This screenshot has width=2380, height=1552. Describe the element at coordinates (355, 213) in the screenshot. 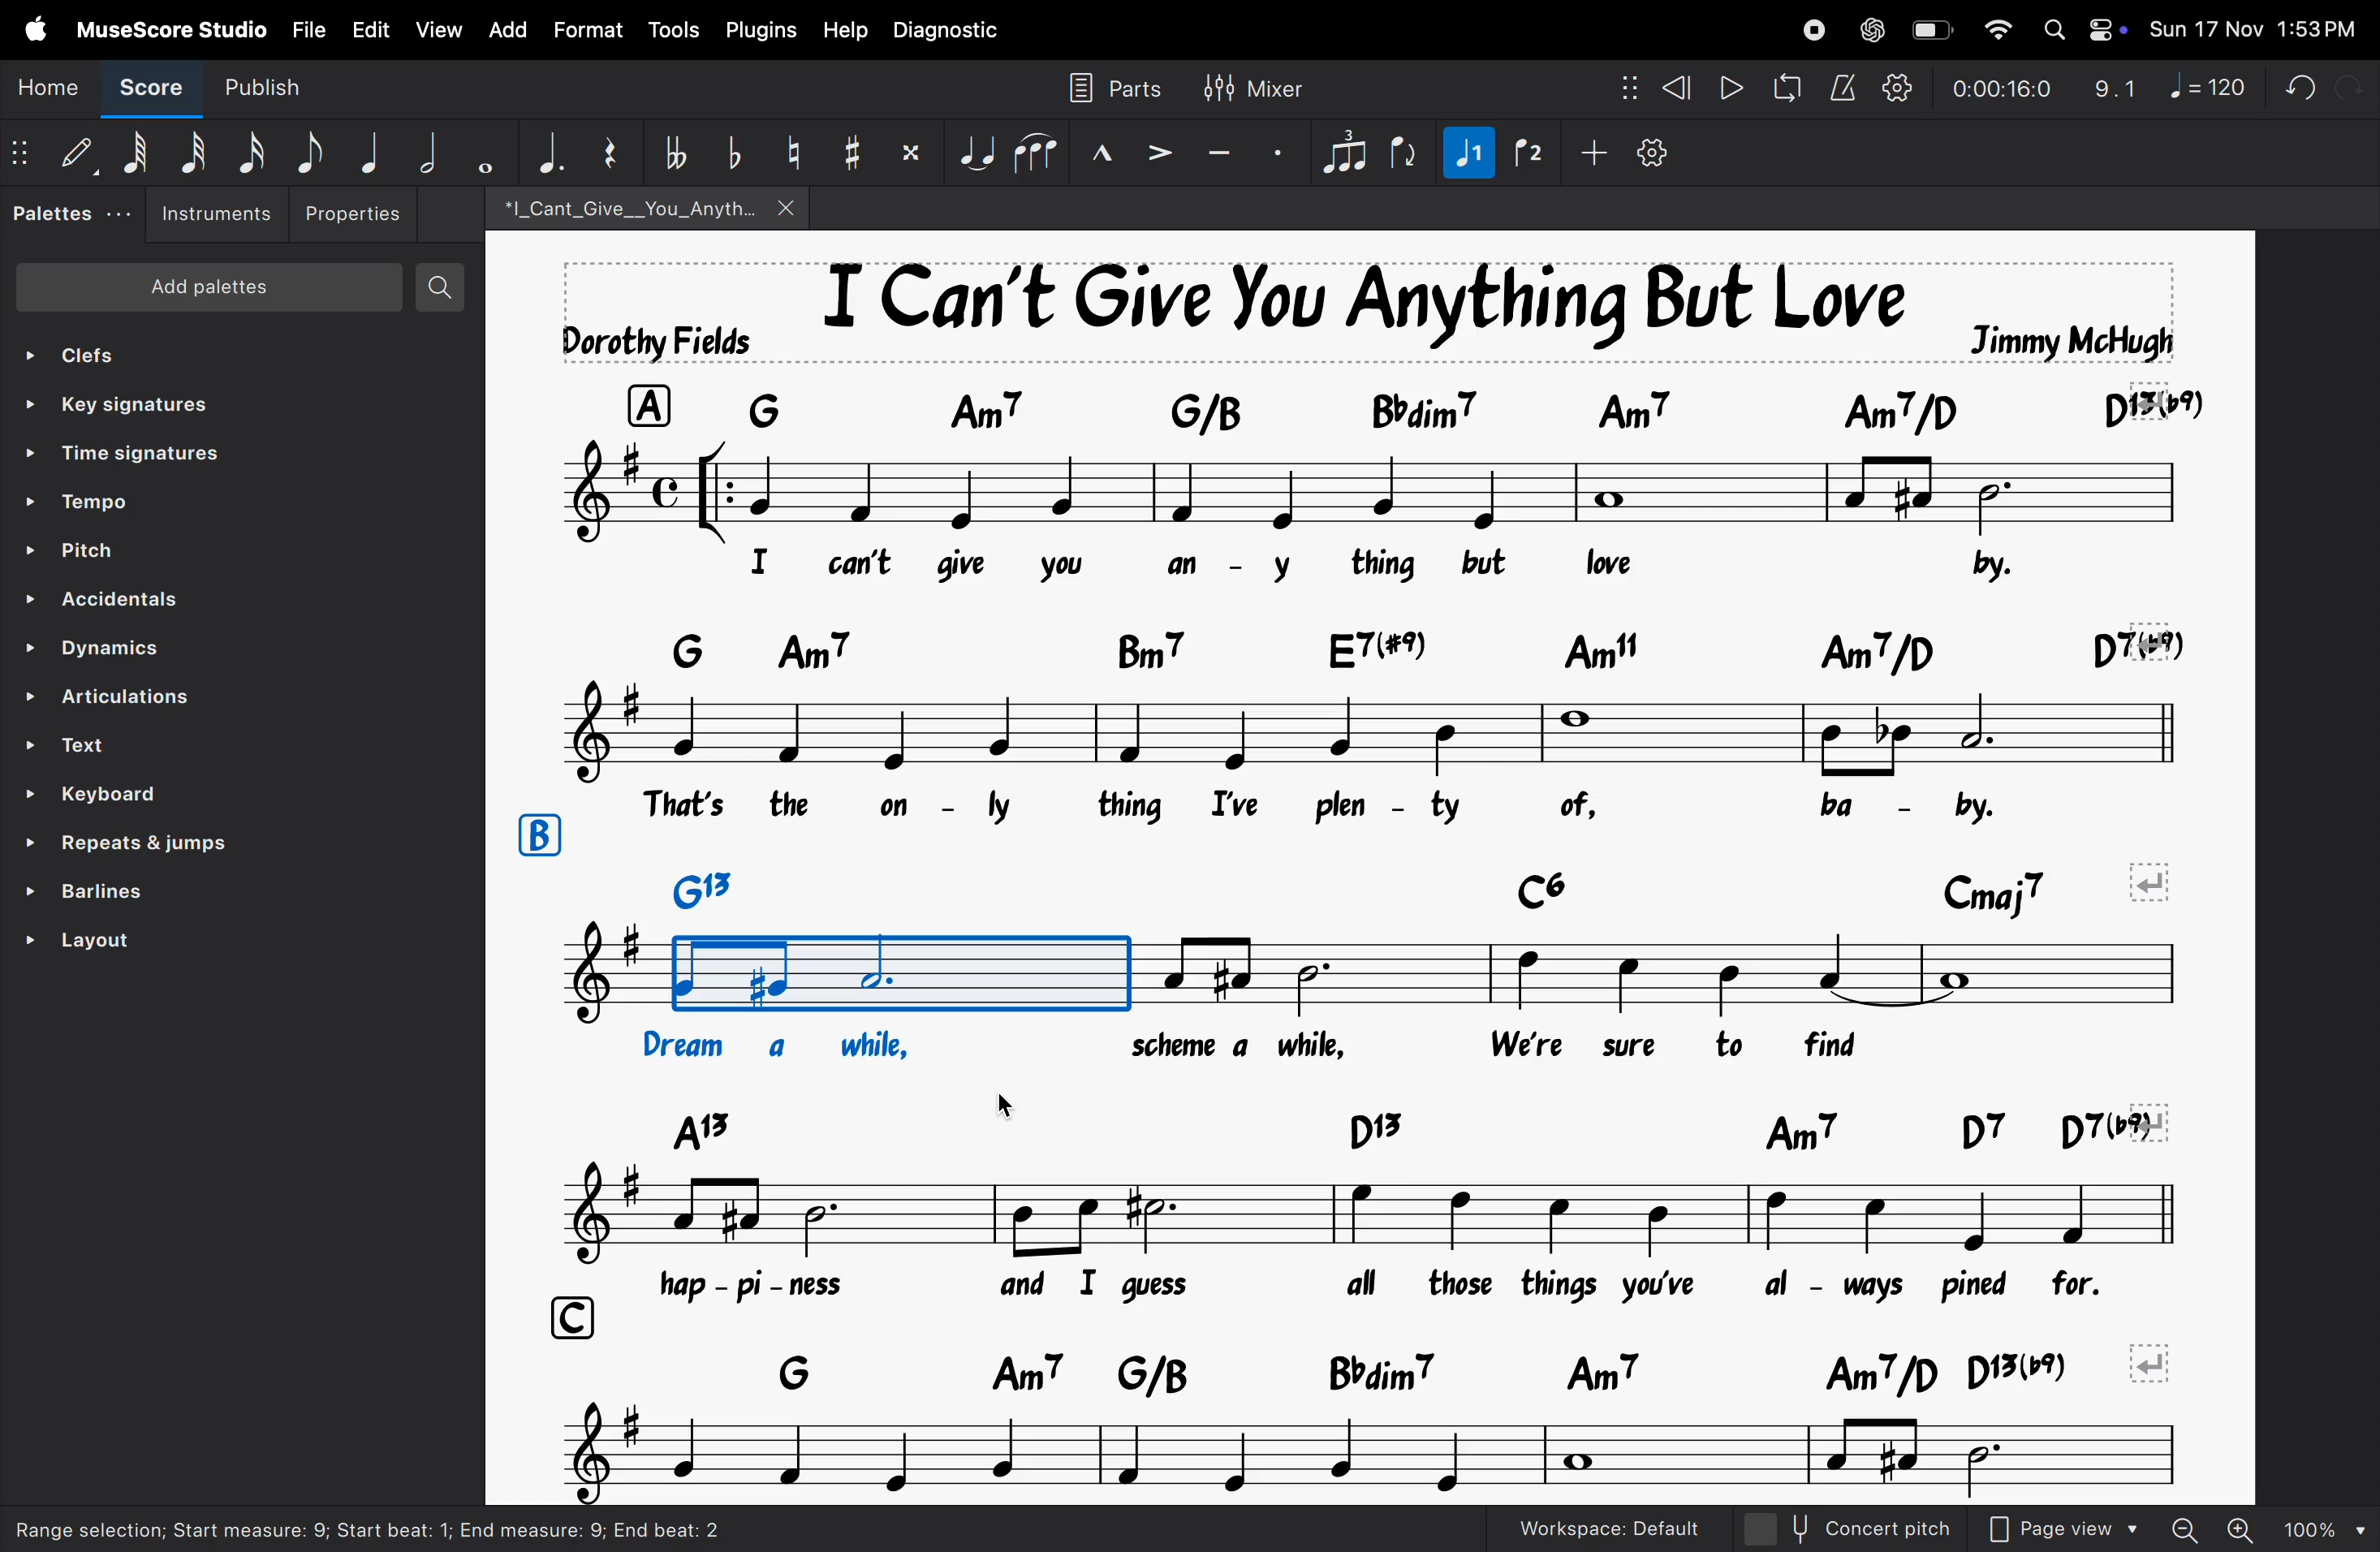

I see `Properties` at that location.